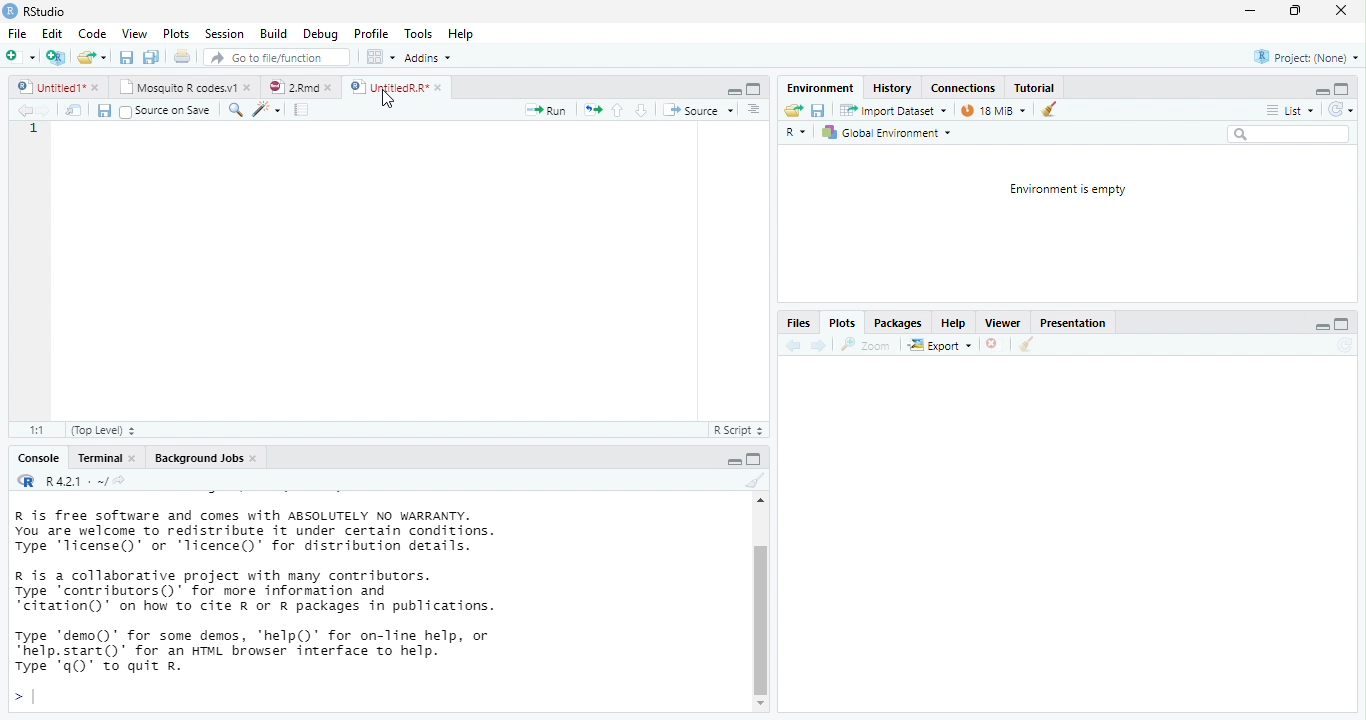  I want to click on Plots, so click(177, 34).